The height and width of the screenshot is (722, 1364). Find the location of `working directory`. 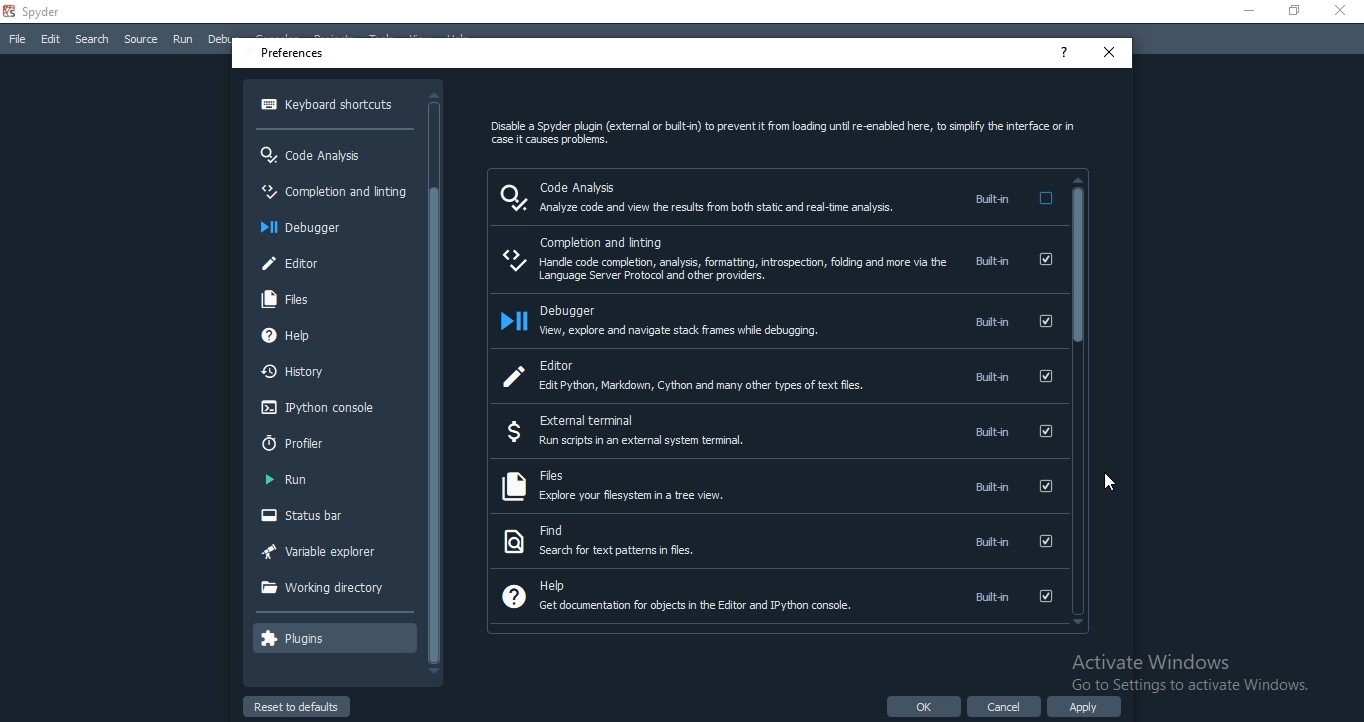

working directory is located at coordinates (331, 585).